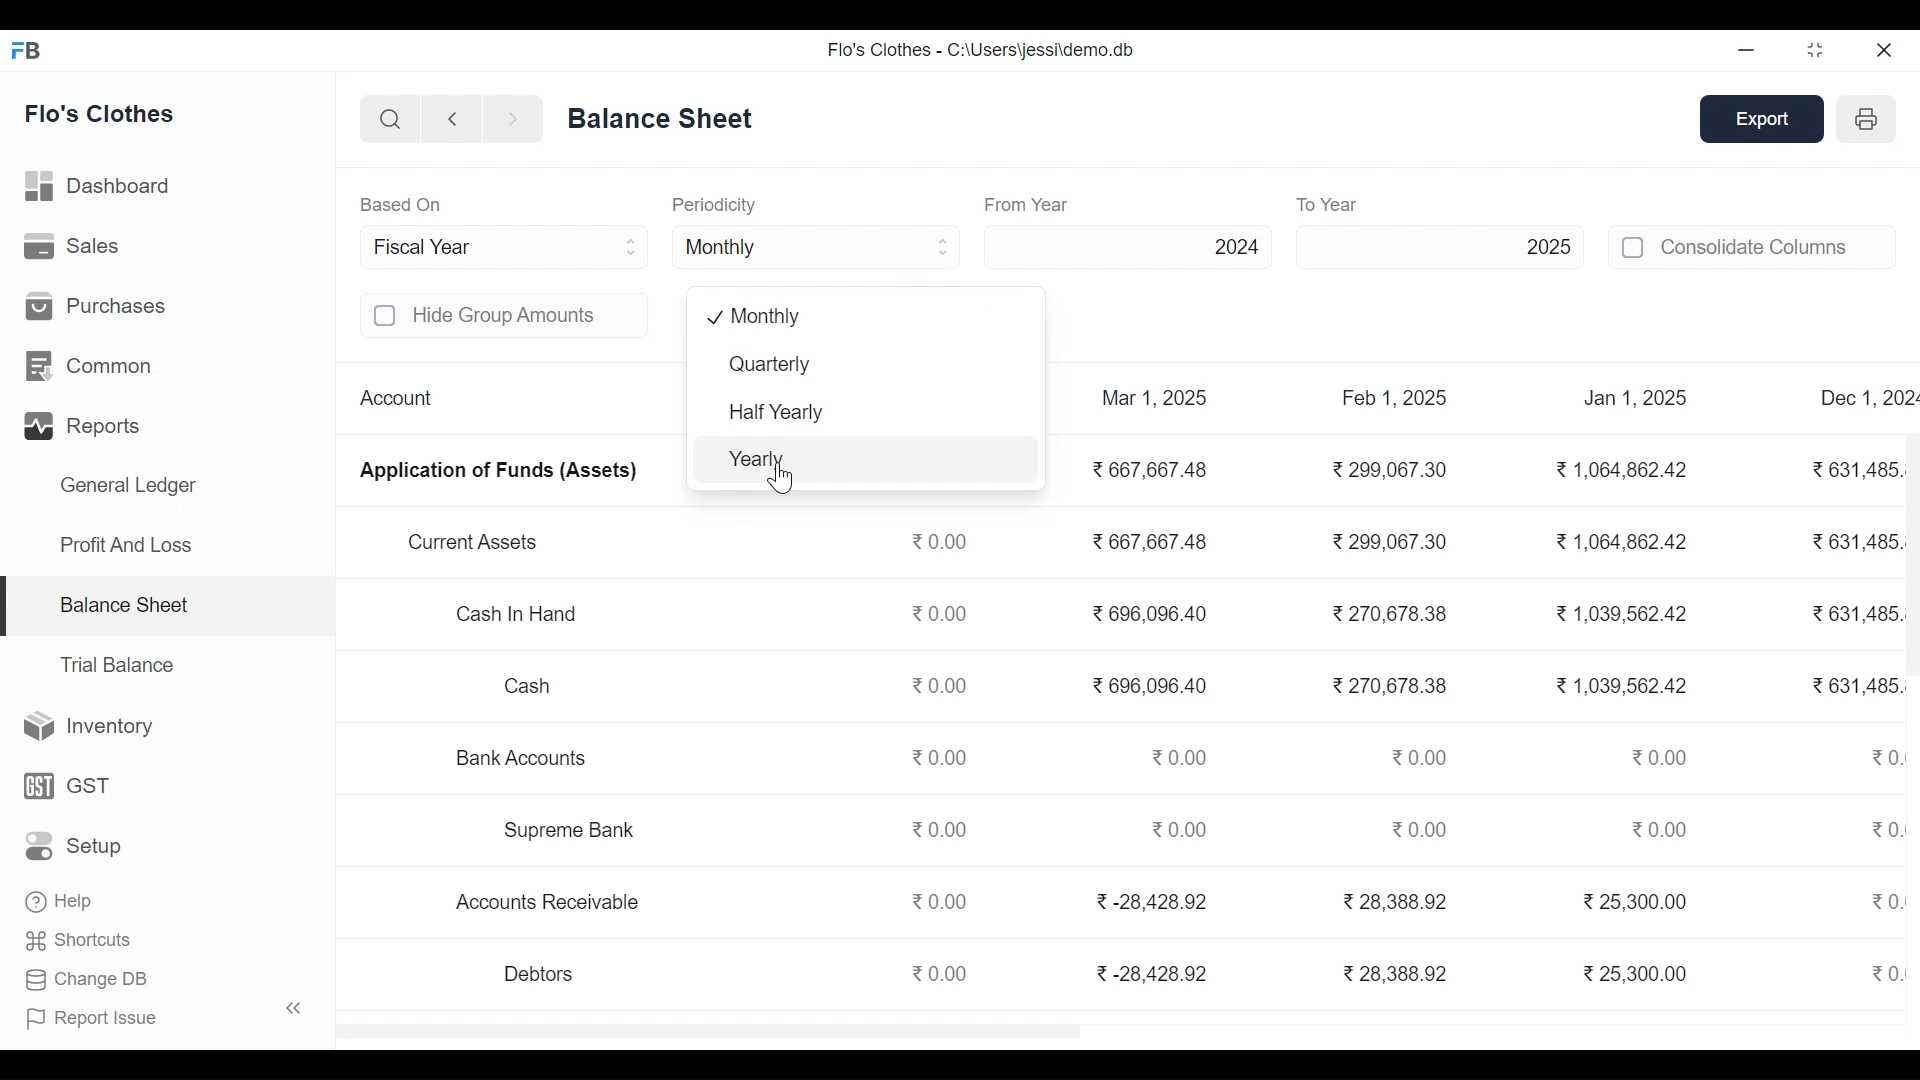  I want to click on scrollbar, so click(1911, 553).